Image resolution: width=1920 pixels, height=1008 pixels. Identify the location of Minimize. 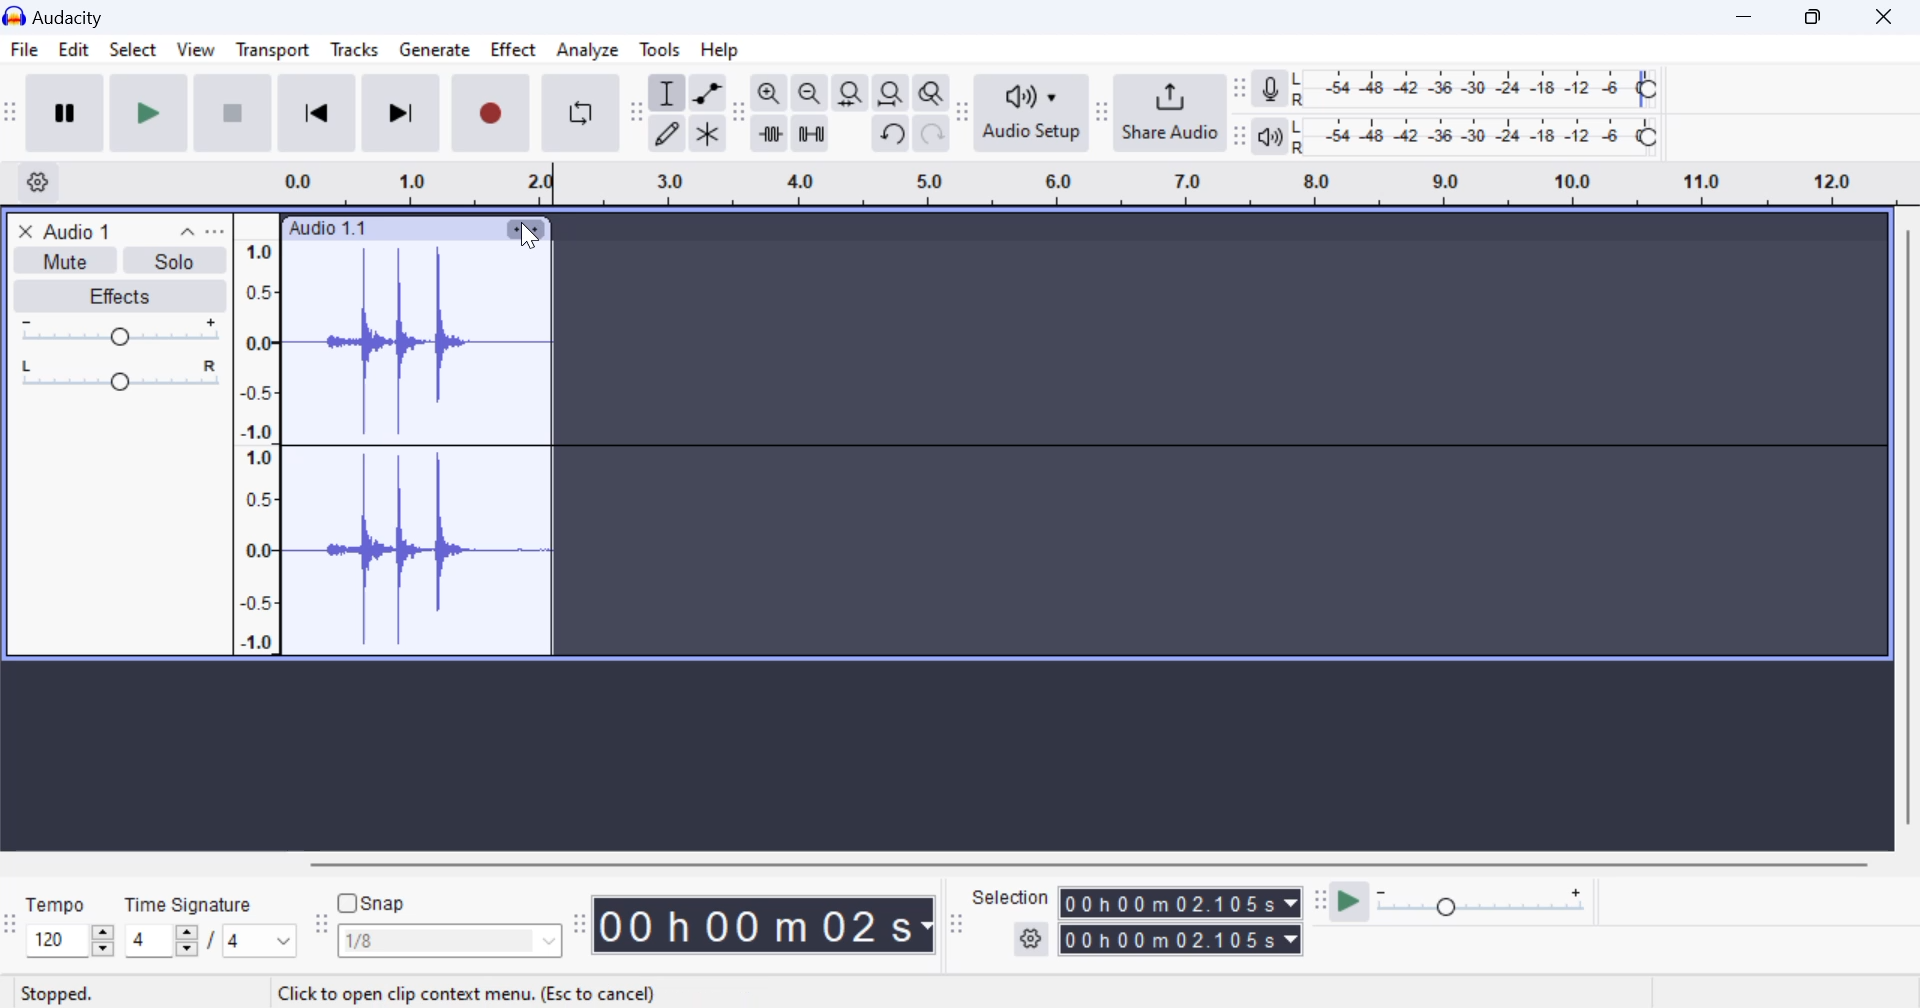
(1819, 15).